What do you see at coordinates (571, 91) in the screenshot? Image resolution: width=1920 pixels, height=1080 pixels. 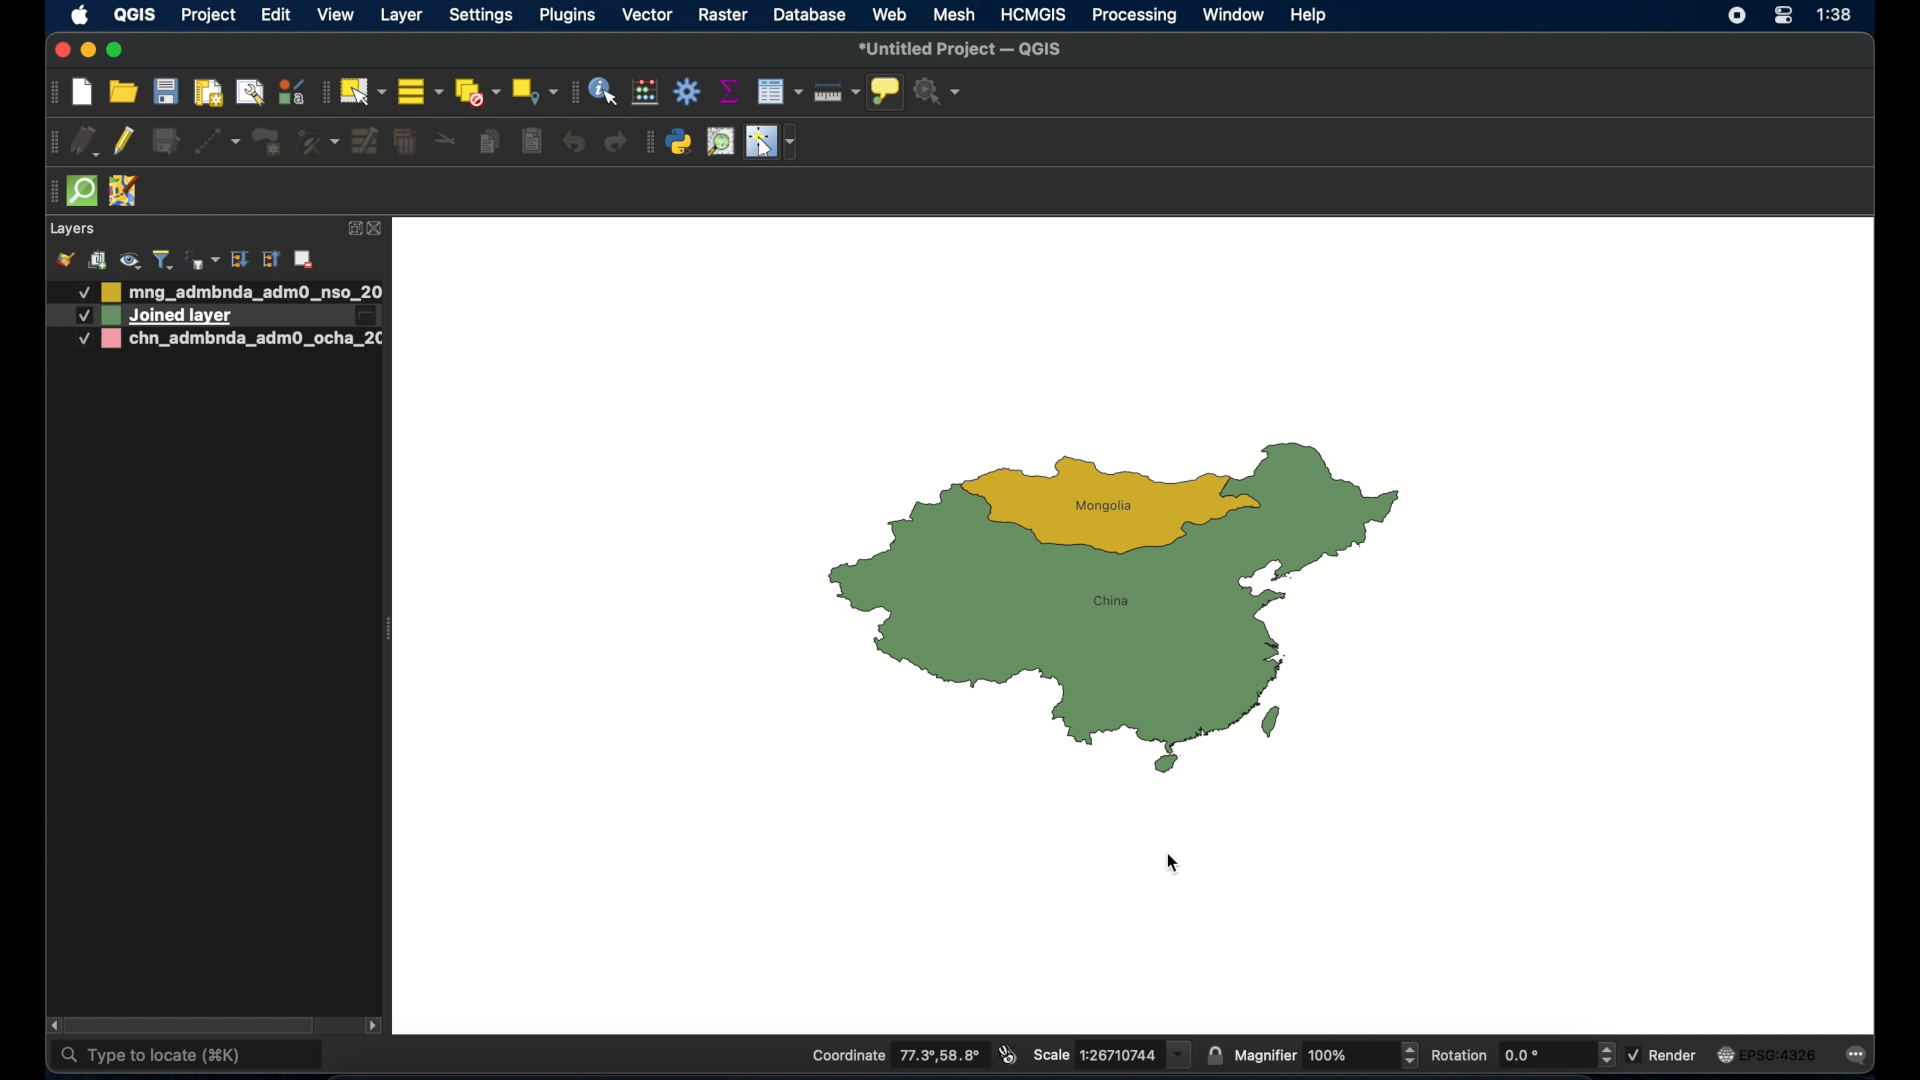 I see `attributes toolbar` at bounding box center [571, 91].